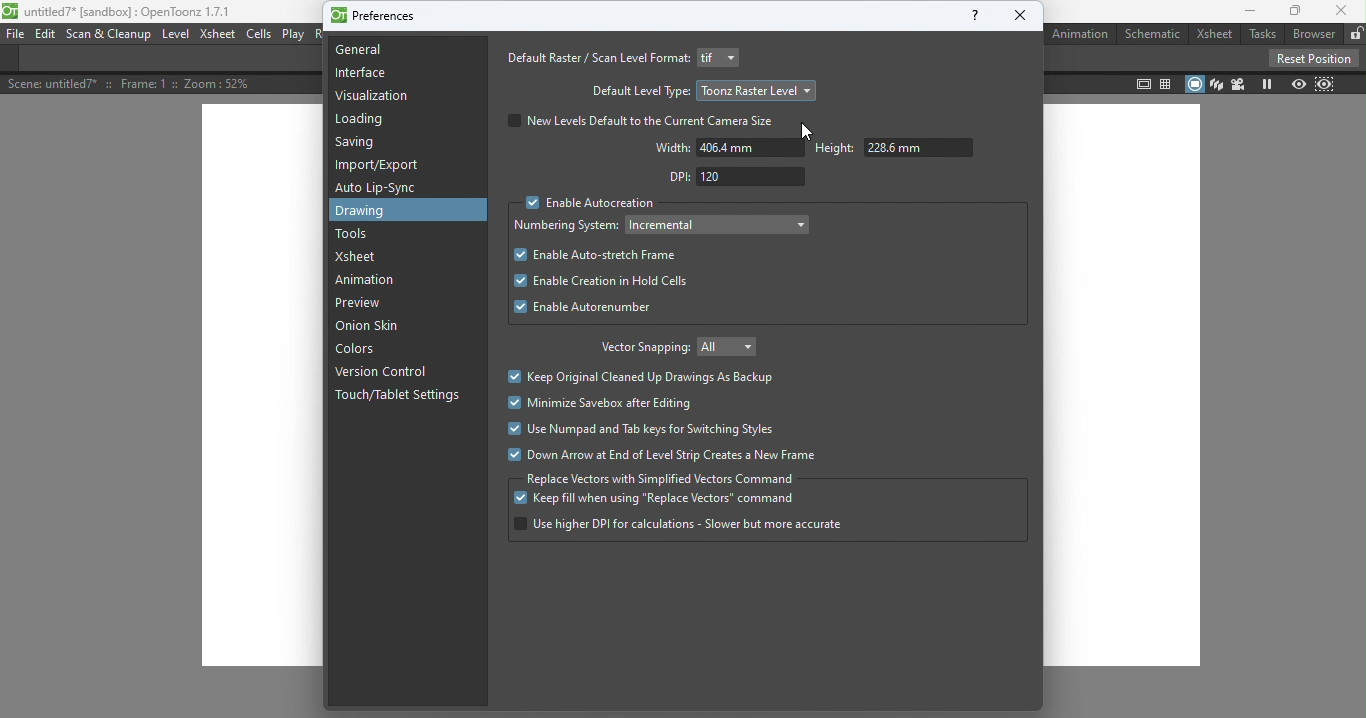 The height and width of the screenshot is (718, 1366). Describe the element at coordinates (295, 34) in the screenshot. I see `Play` at that location.